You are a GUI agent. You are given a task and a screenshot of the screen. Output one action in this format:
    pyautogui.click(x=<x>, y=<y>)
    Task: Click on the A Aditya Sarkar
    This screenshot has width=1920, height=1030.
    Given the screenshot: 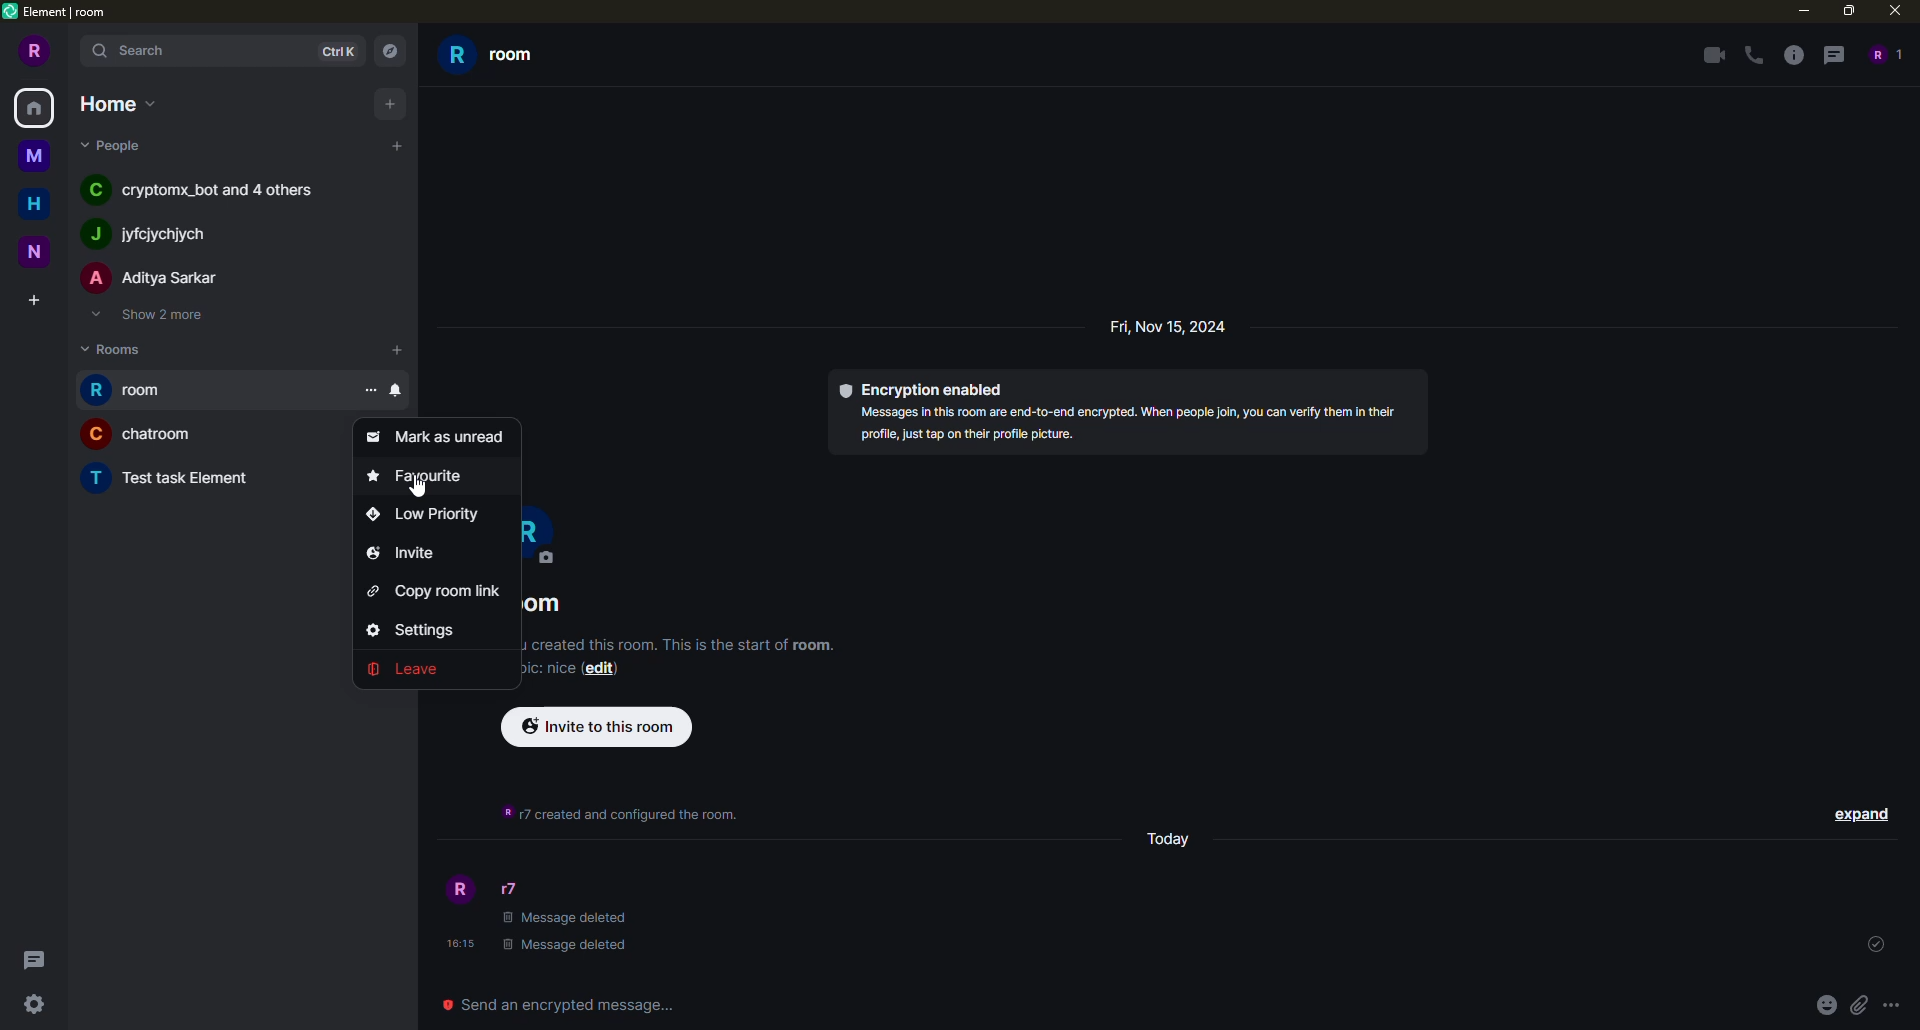 What is the action you would take?
    pyautogui.click(x=149, y=275)
    